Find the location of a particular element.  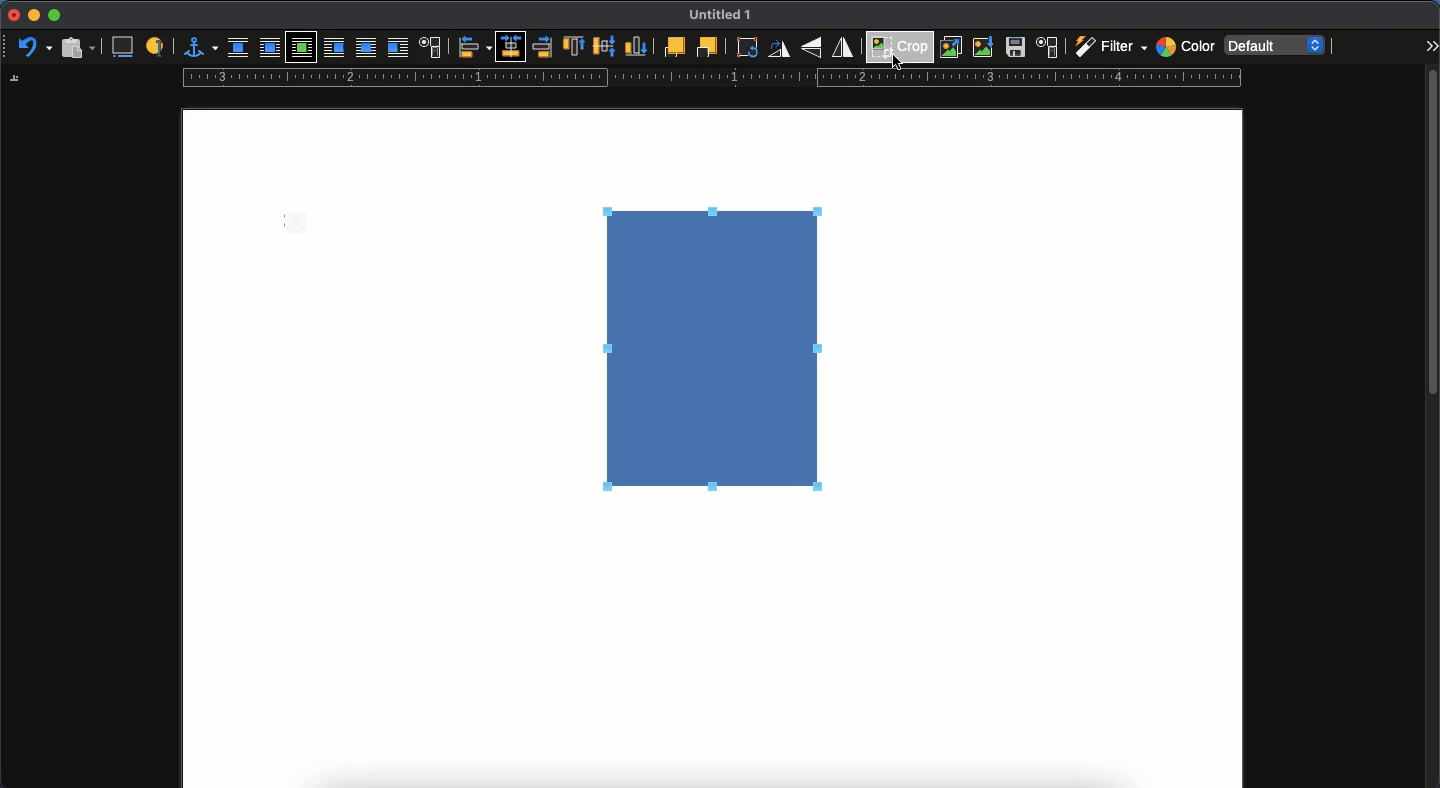

cursor is located at coordinates (901, 63).